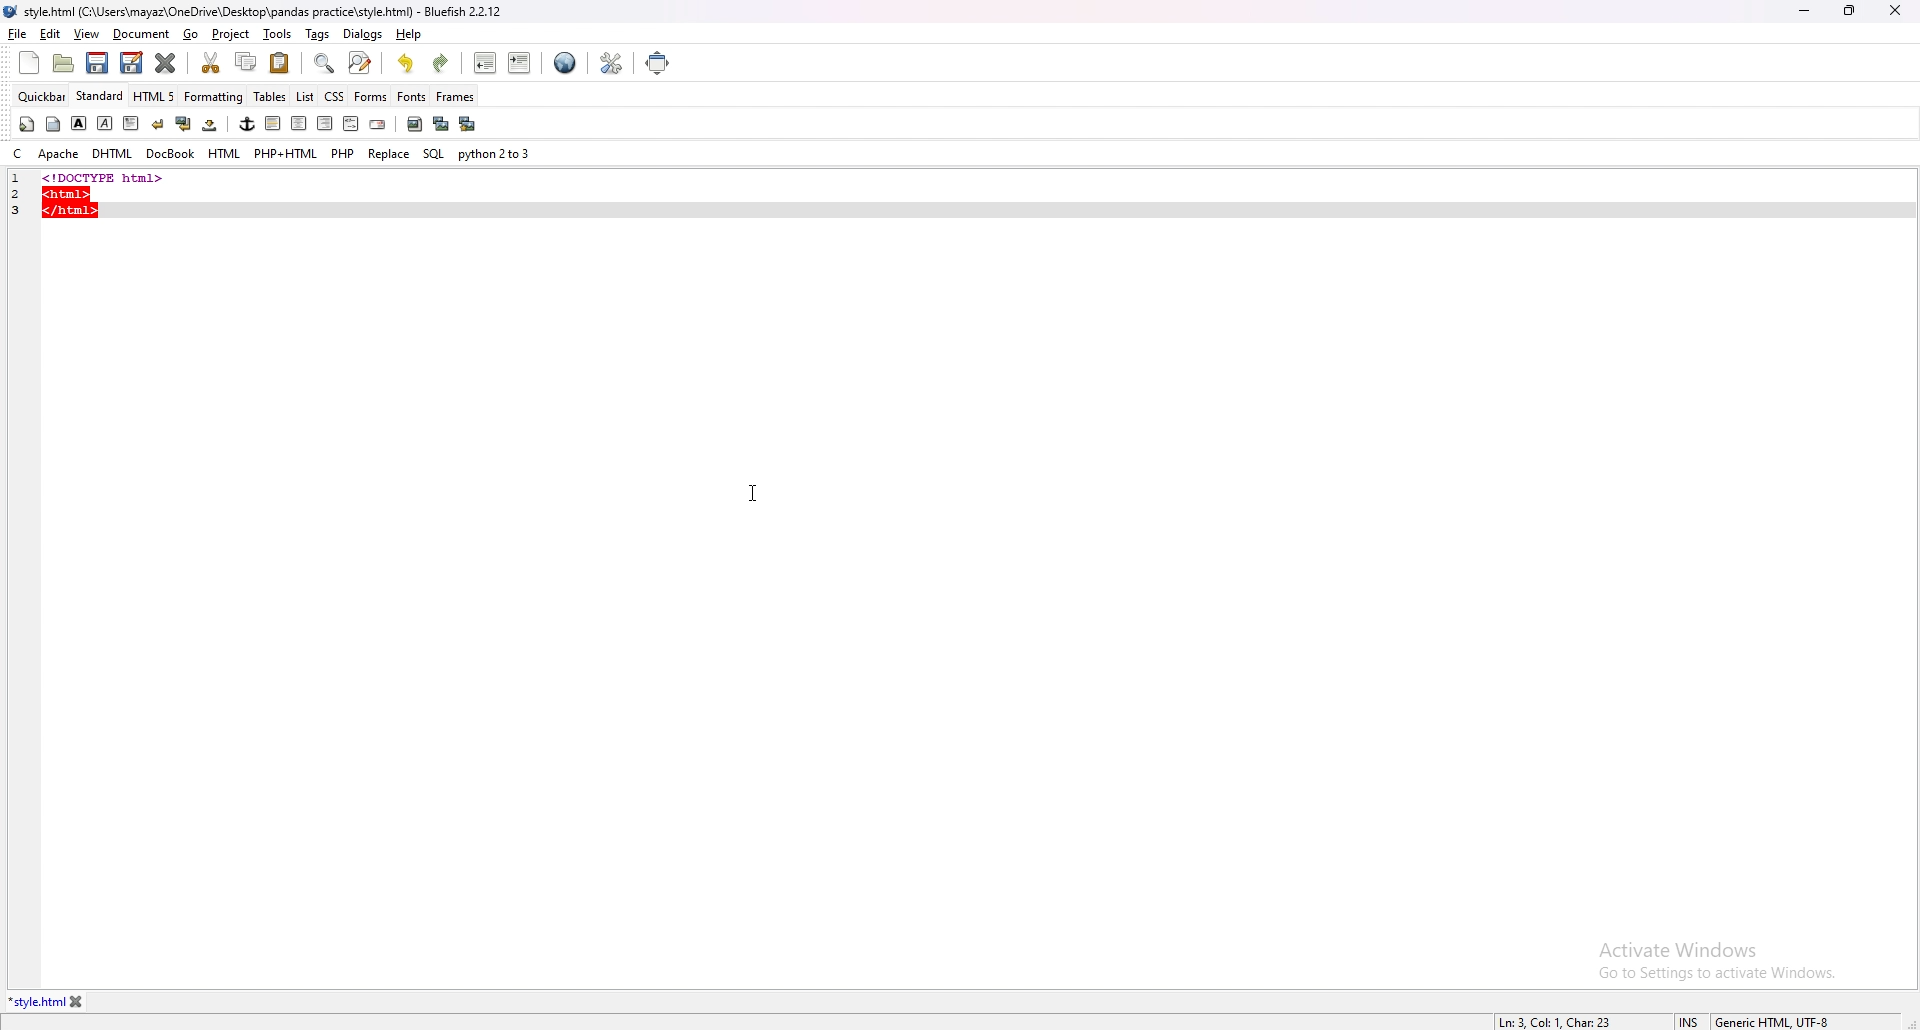 The height and width of the screenshot is (1030, 1920). What do you see at coordinates (18, 33) in the screenshot?
I see `file` at bounding box center [18, 33].